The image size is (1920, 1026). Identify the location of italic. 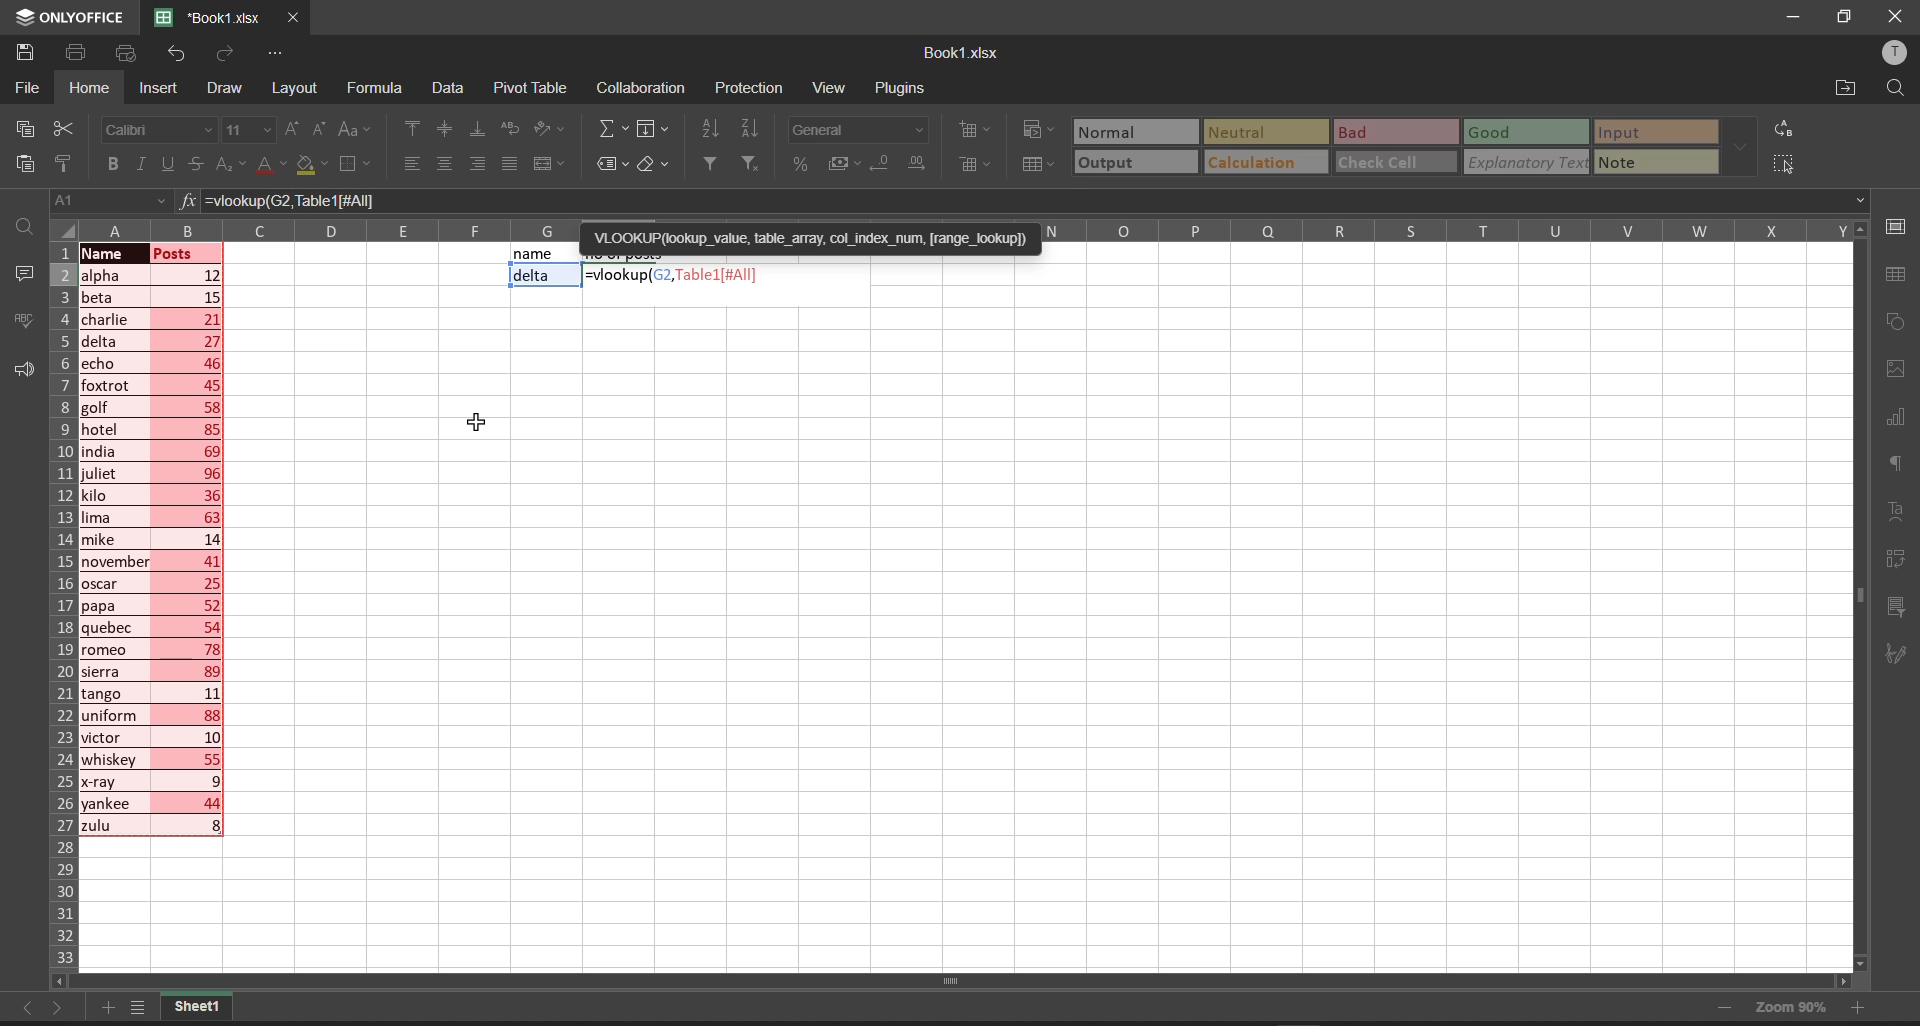
(139, 164).